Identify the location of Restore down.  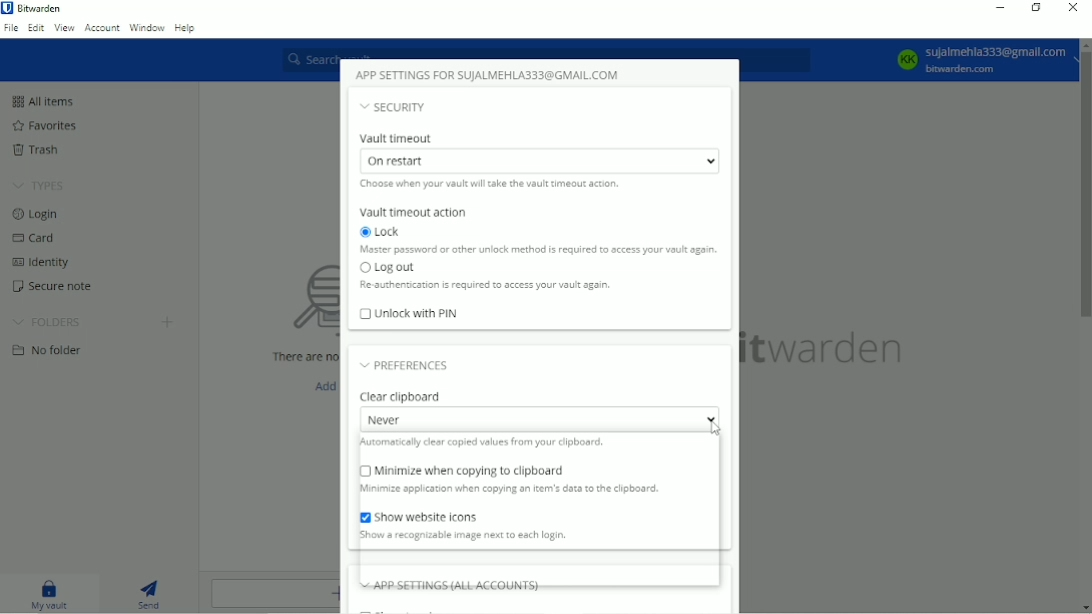
(1037, 8).